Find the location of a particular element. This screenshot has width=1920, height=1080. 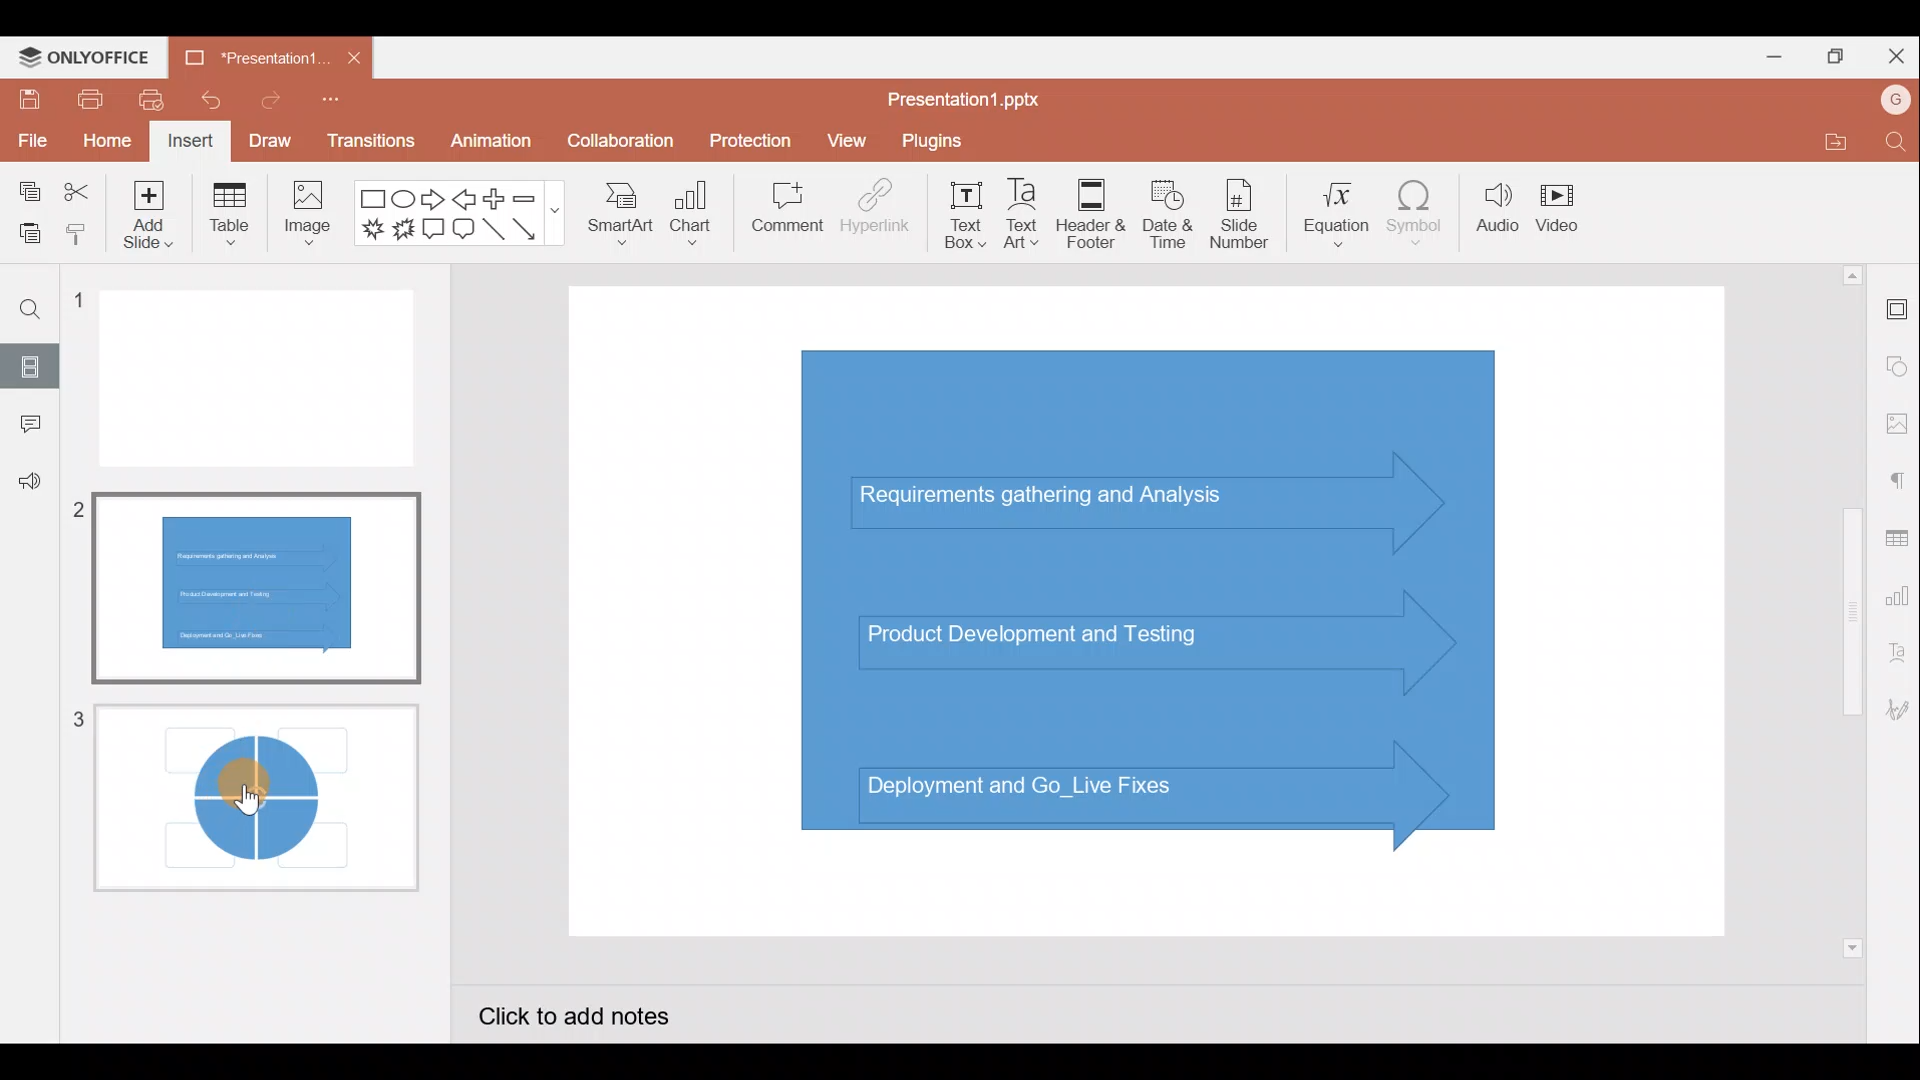

Chart settings is located at coordinates (1900, 599).